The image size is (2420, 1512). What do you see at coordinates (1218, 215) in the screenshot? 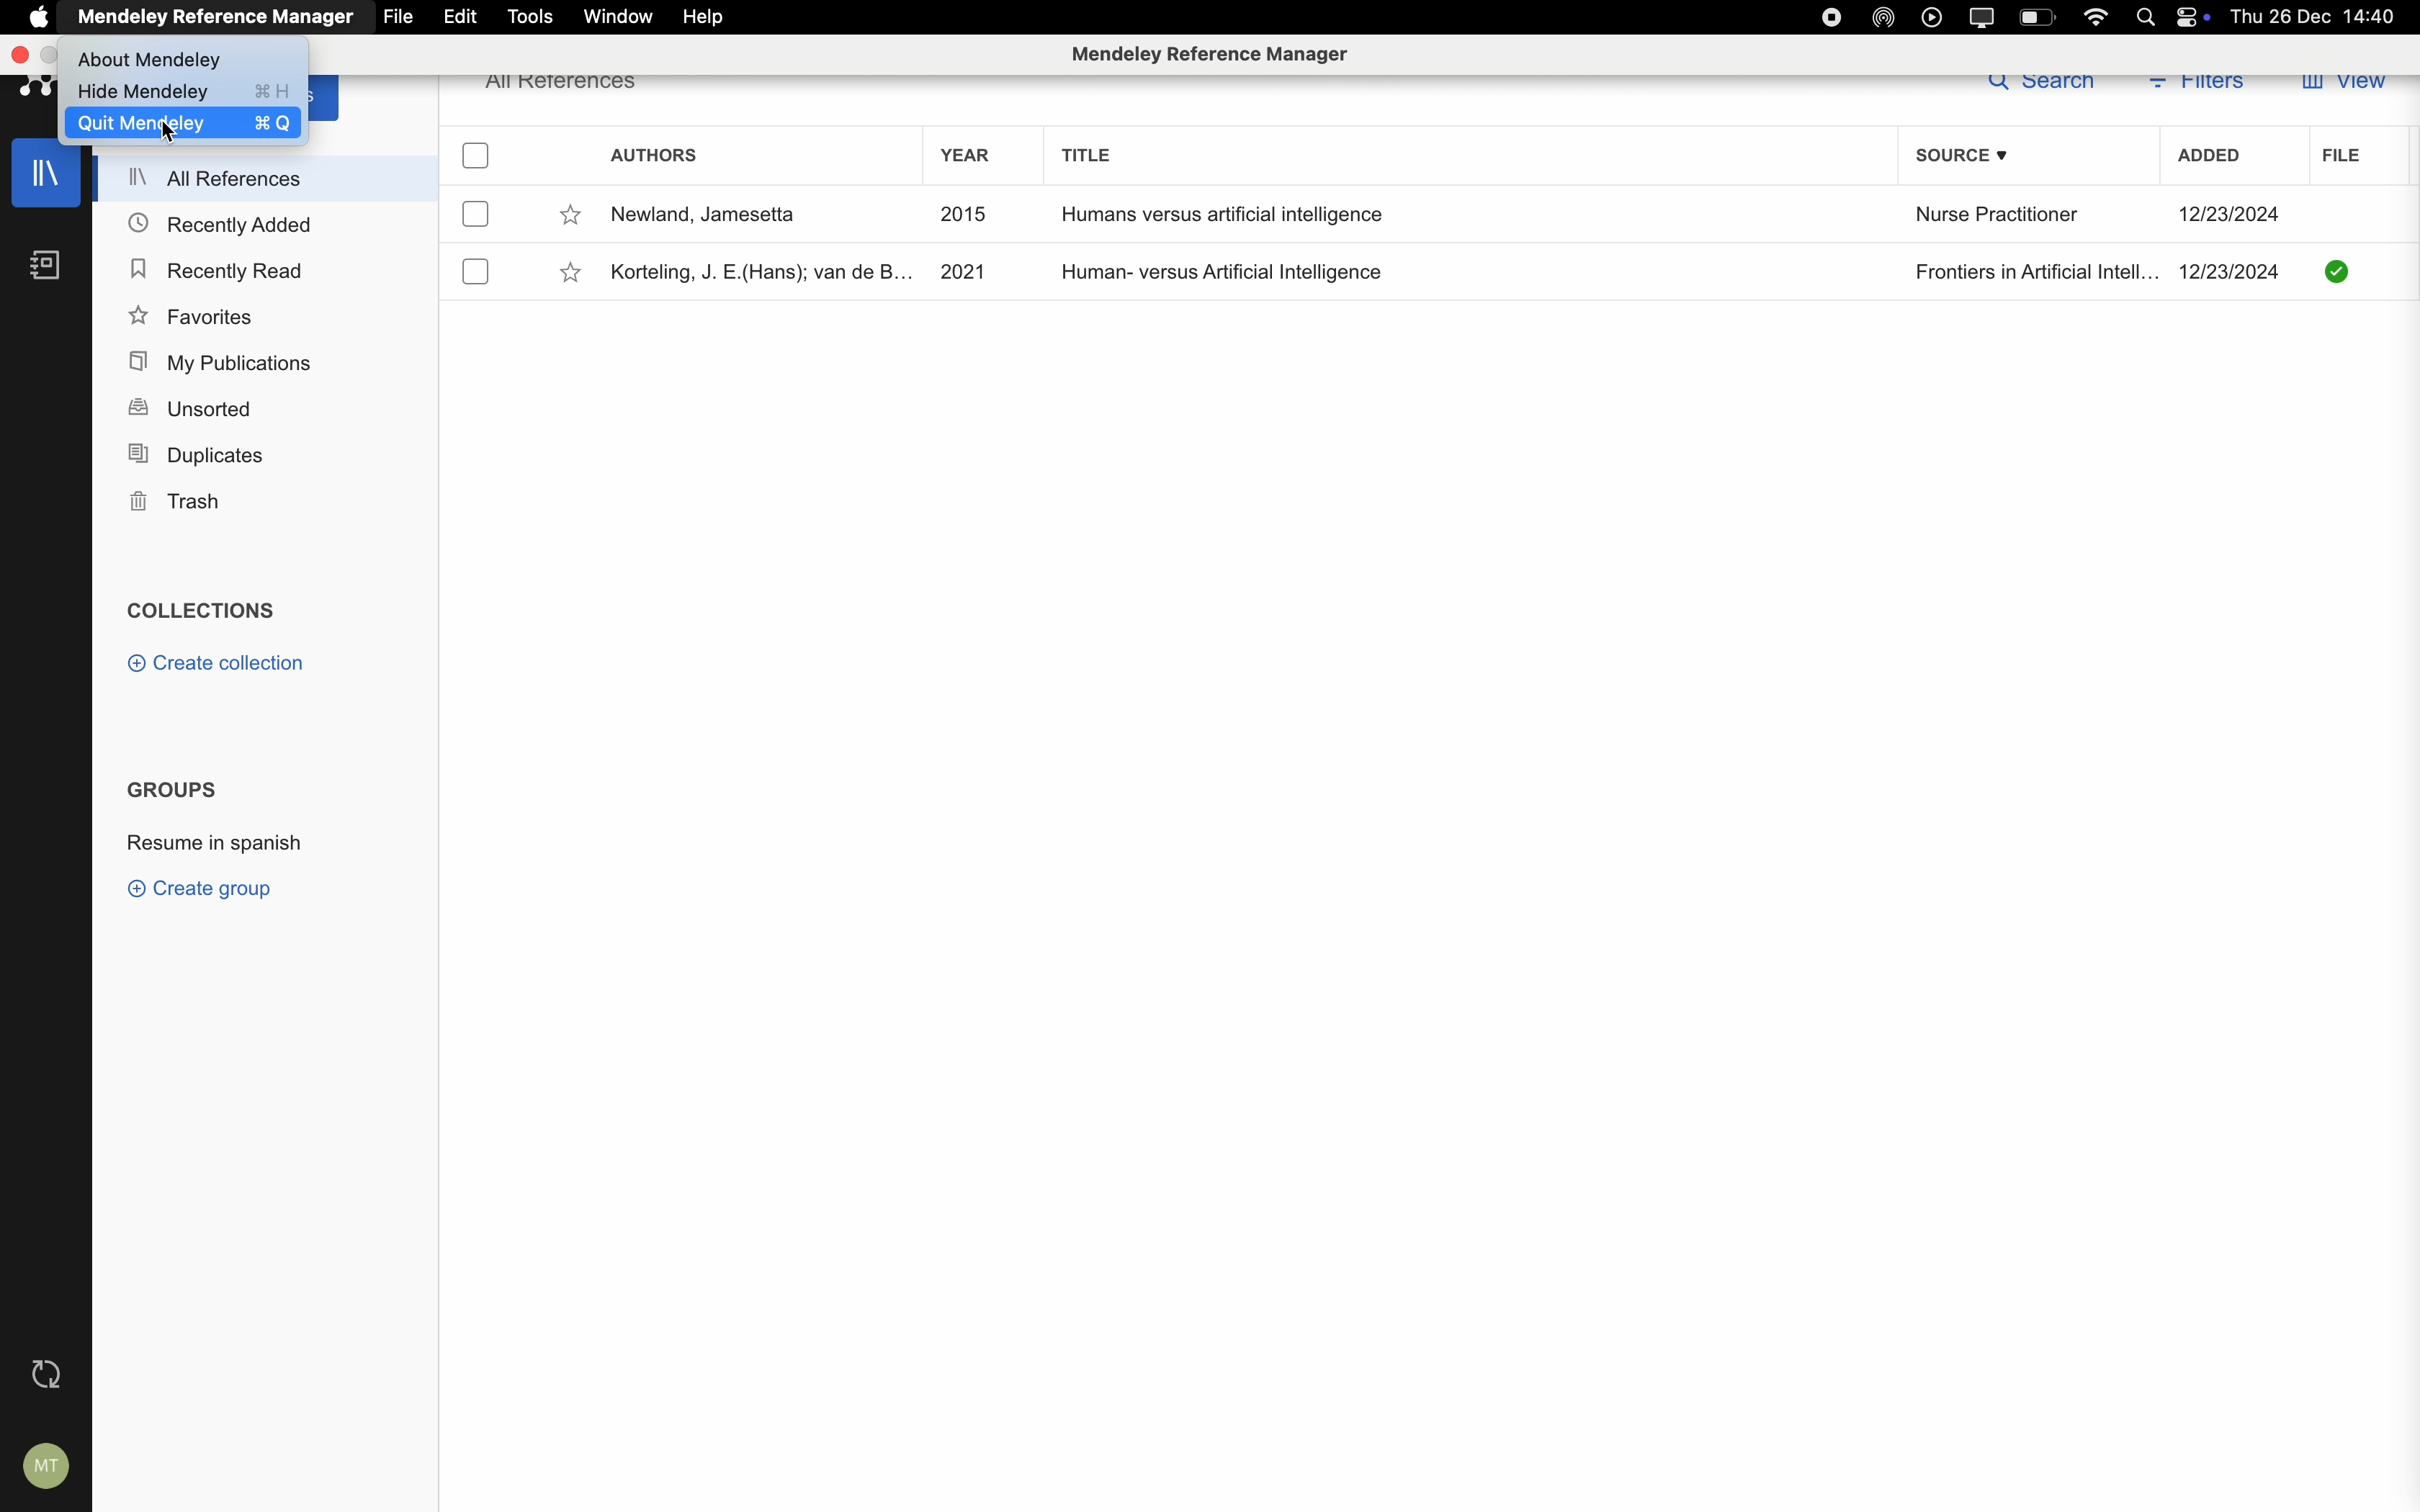
I see `Humans versus artificial intelligence` at bounding box center [1218, 215].